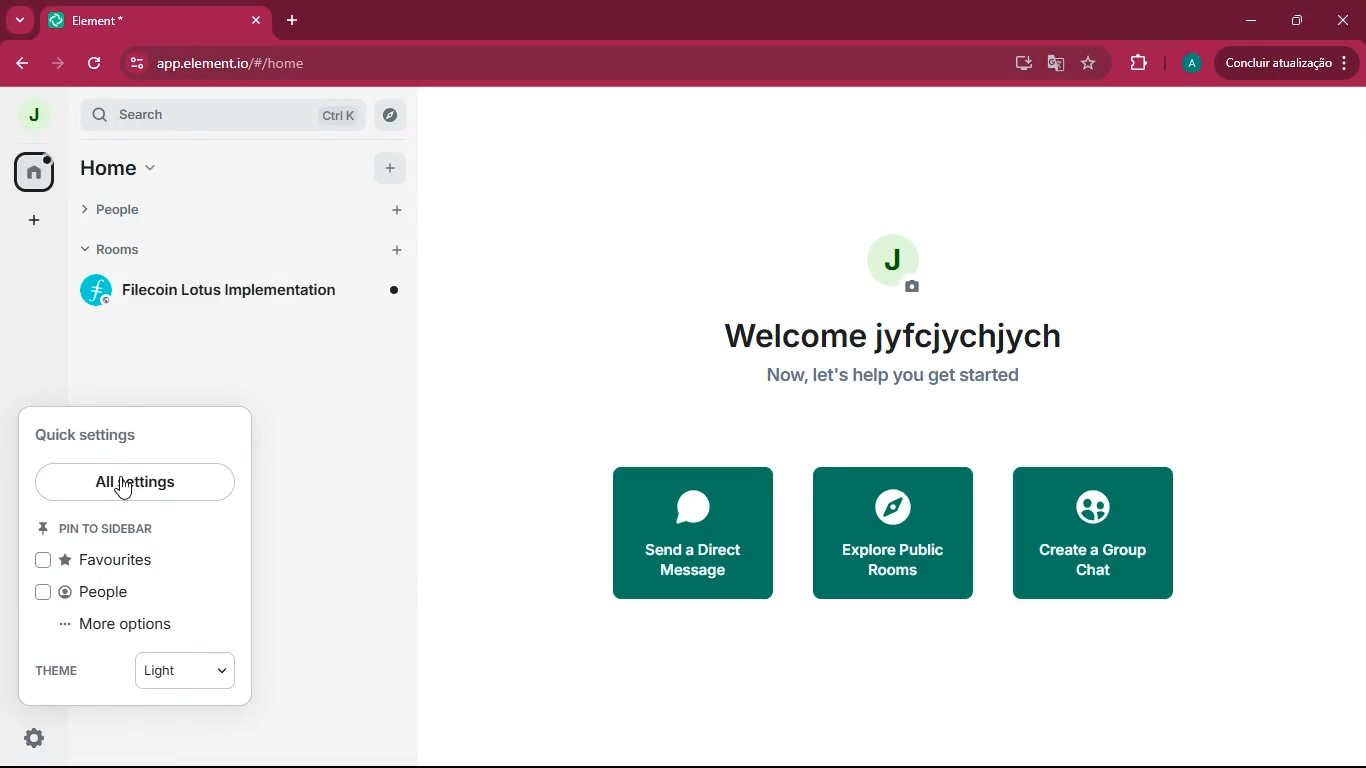 The width and height of the screenshot is (1366, 768). What do you see at coordinates (139, 21) in the screenshot?
I see `Element*` at bounding box center [139, 21].